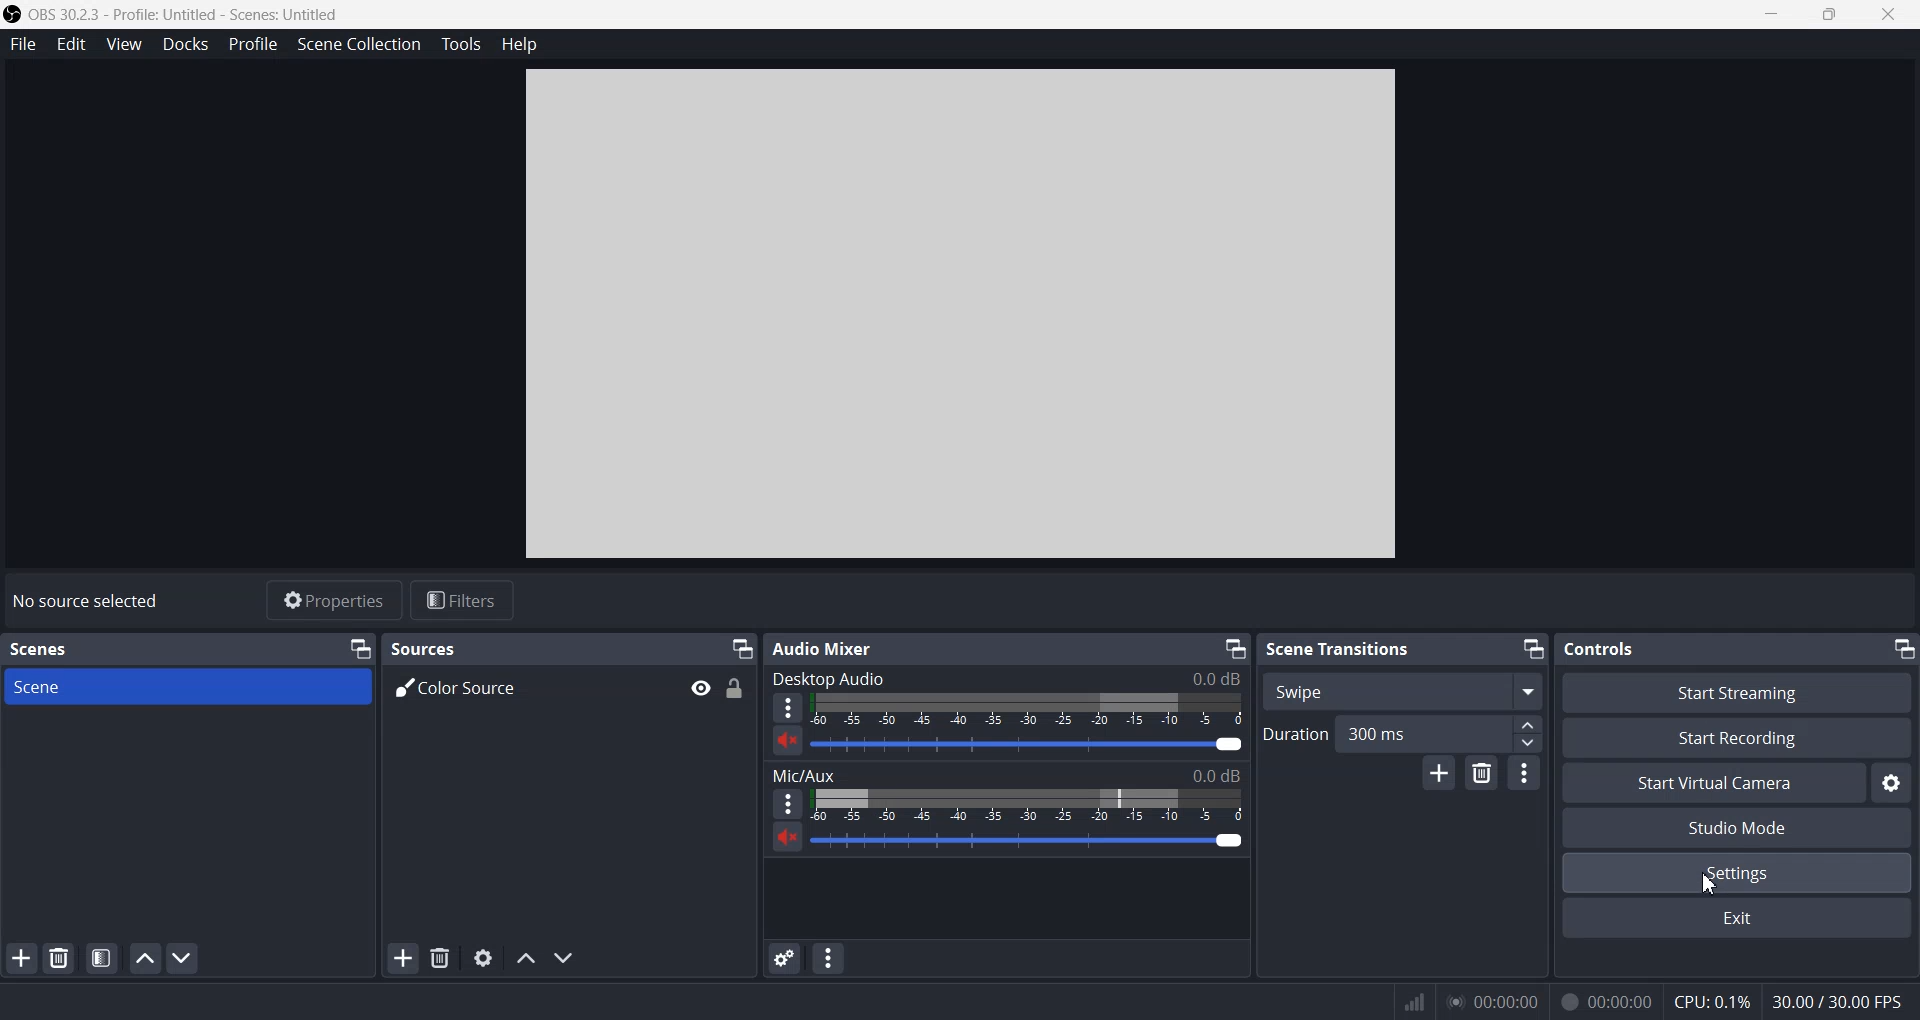 This screenshot has width=1920, height=1020. I want to click on Start Streaming, so click(1738, 691).